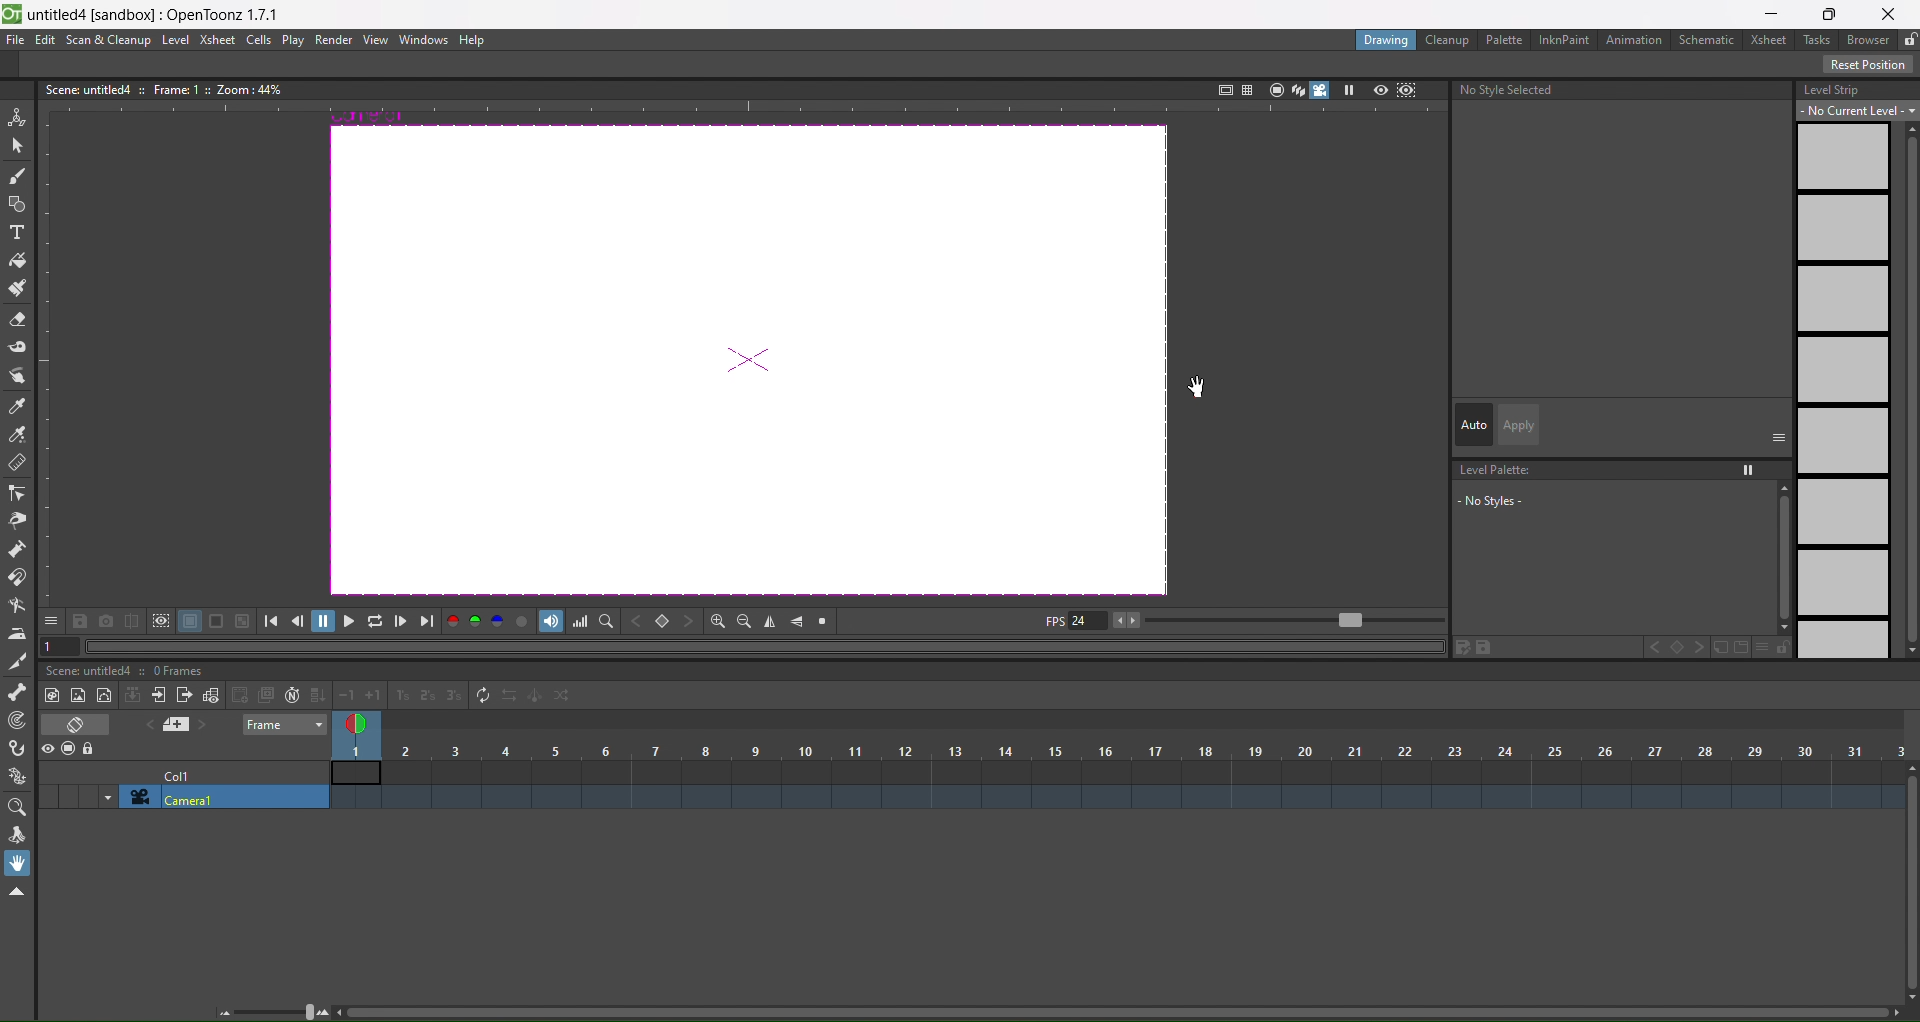 This screenshot has height=1022, width=1920. Describe the element at coordinates (335, 40) in the screenshot. I see `render` at that location.